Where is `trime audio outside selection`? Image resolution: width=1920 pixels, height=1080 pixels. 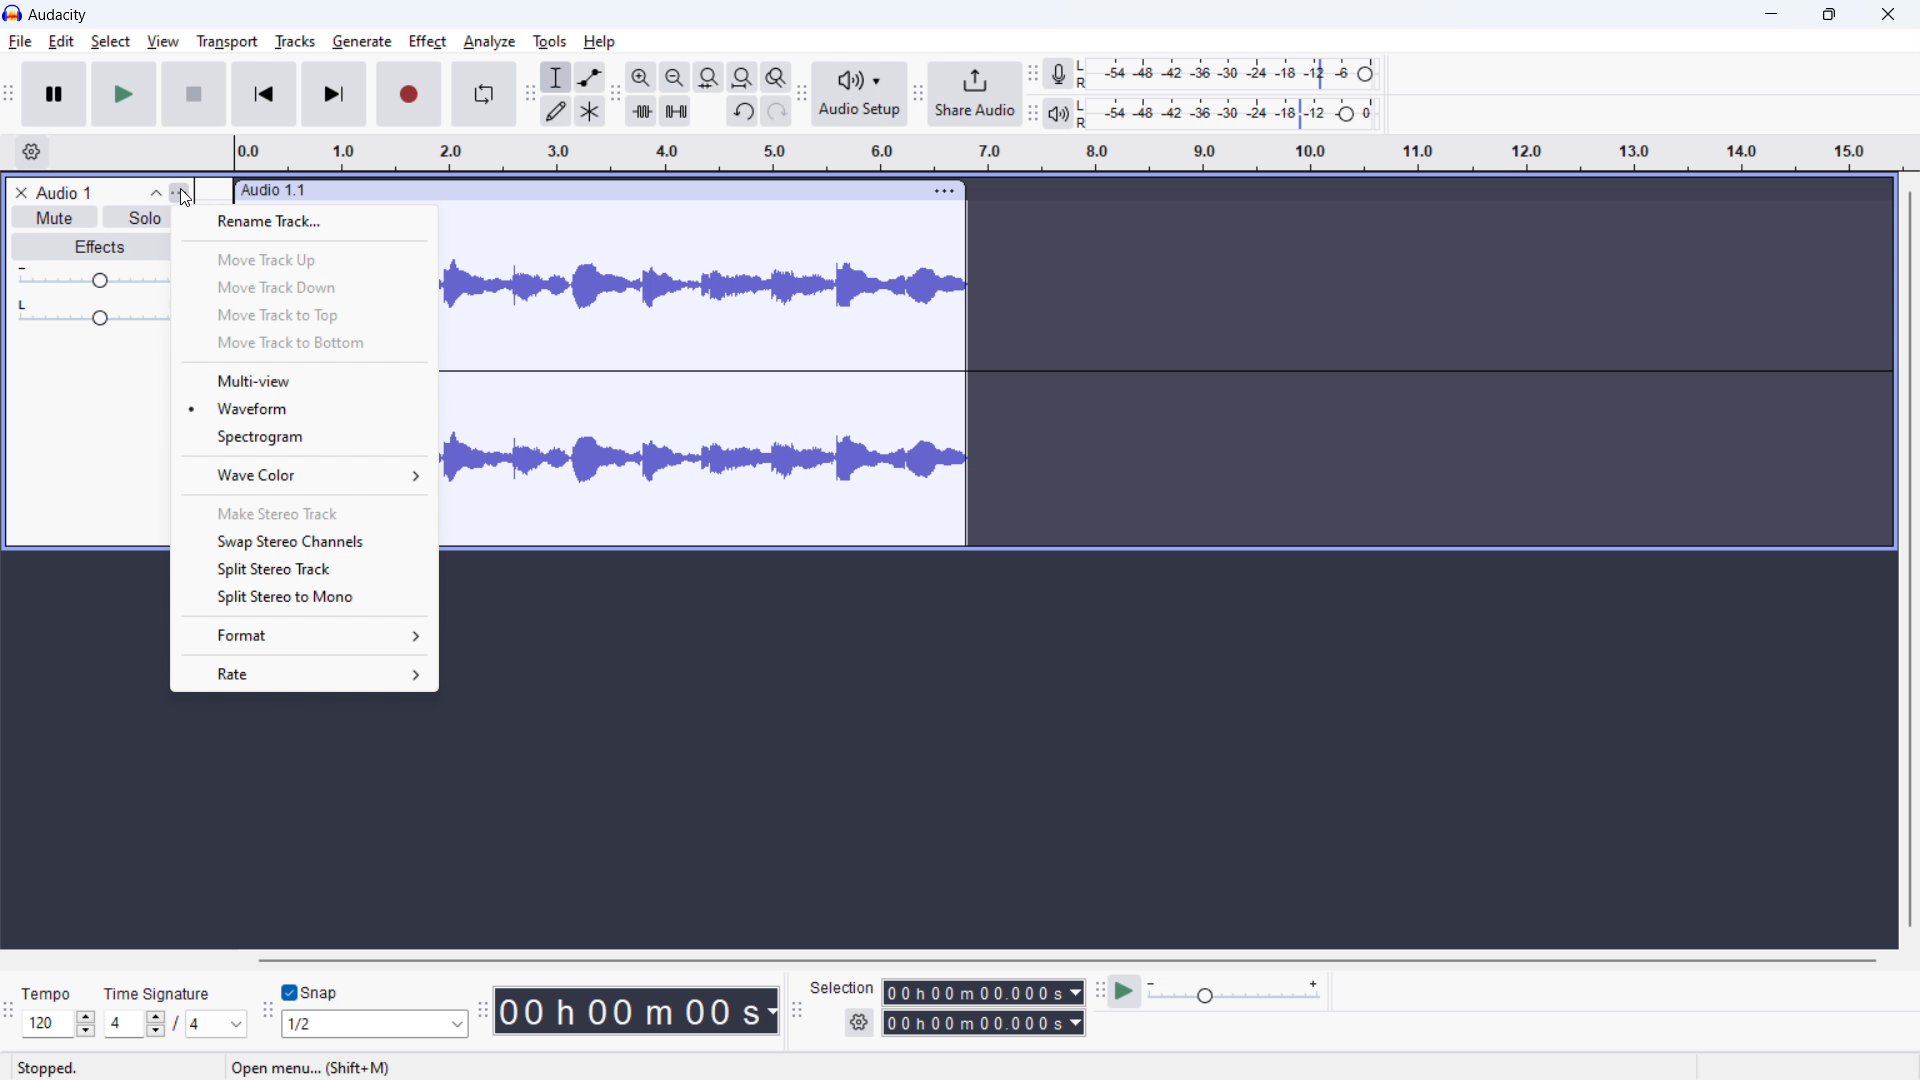
trime audio outside selection is located at coordinates (642, 111).